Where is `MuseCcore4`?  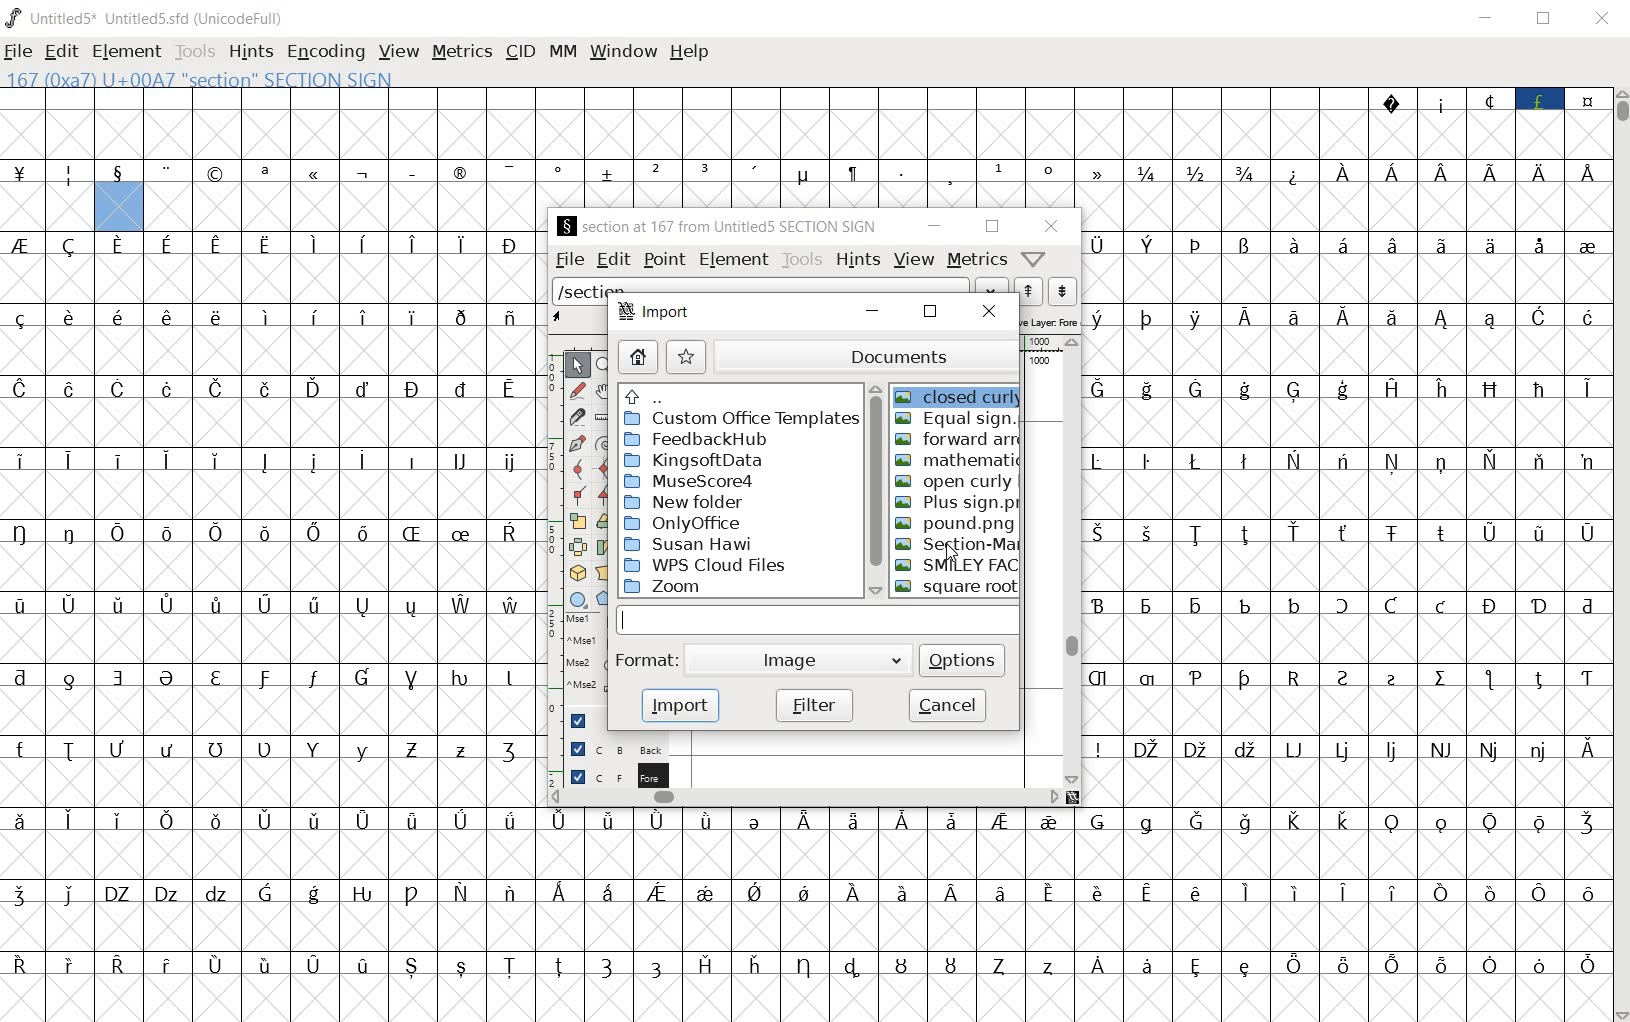 MuseCcore4 is located at coordinates (688, 482).